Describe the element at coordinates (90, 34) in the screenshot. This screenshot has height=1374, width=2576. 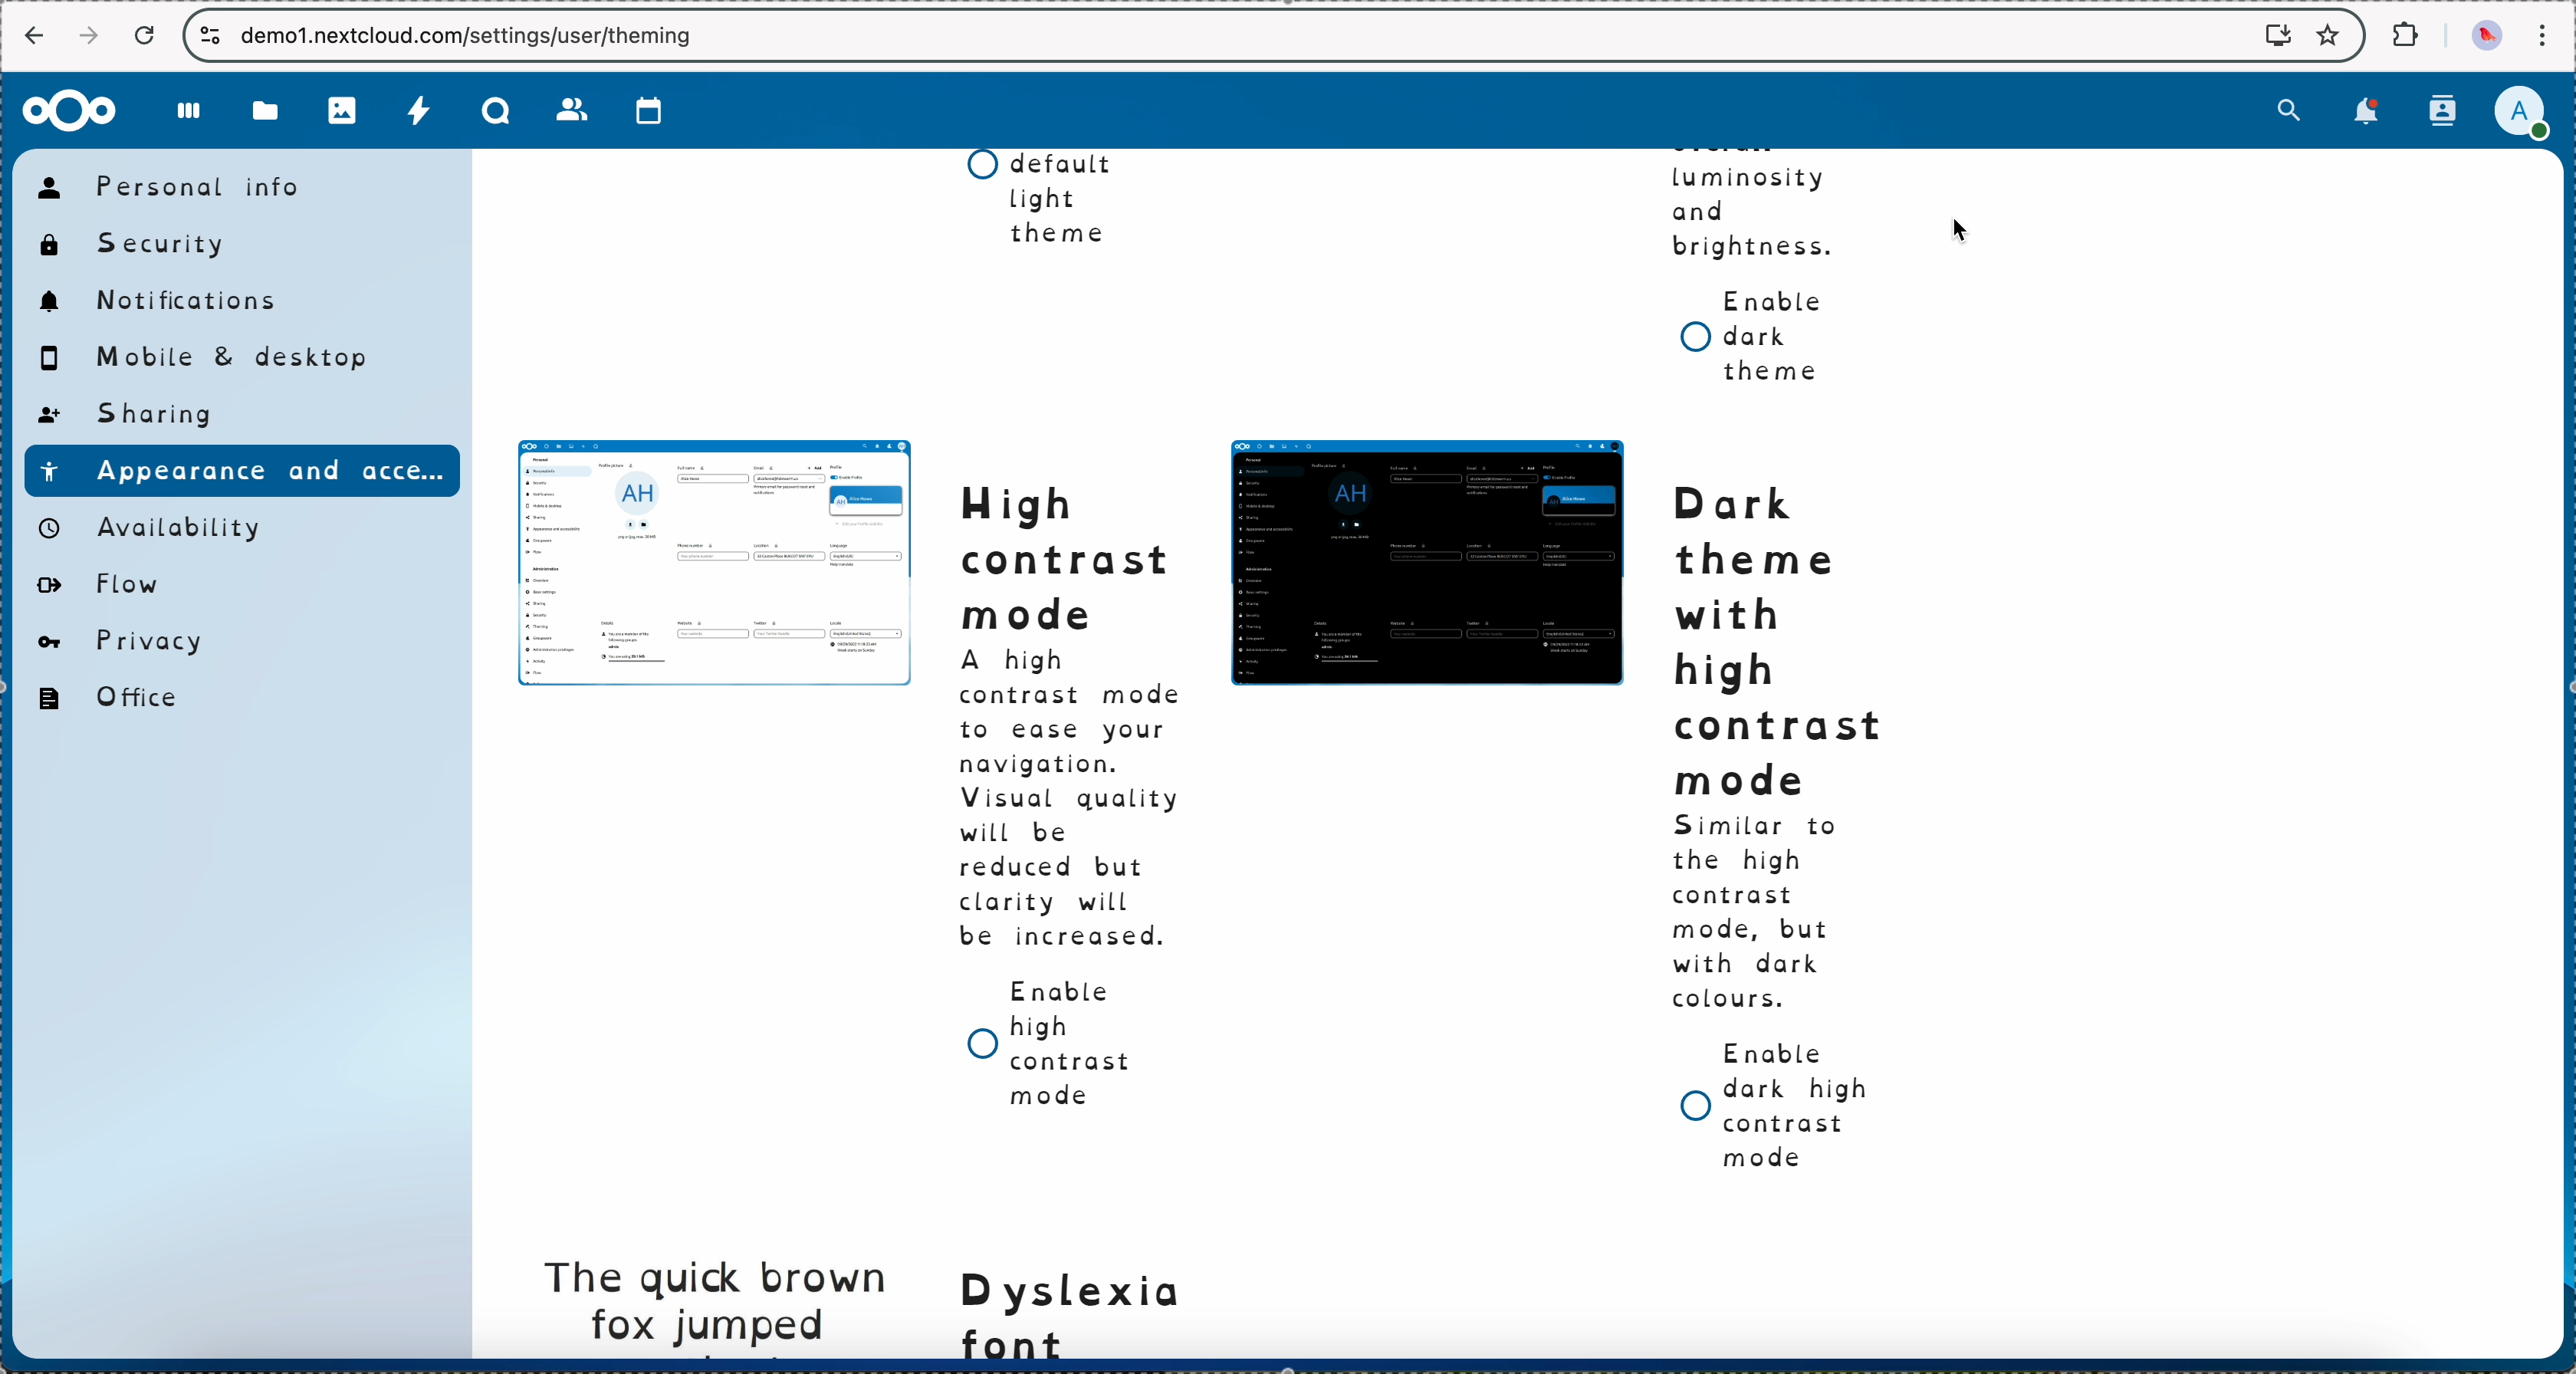
I see `navigate foward` at that location.